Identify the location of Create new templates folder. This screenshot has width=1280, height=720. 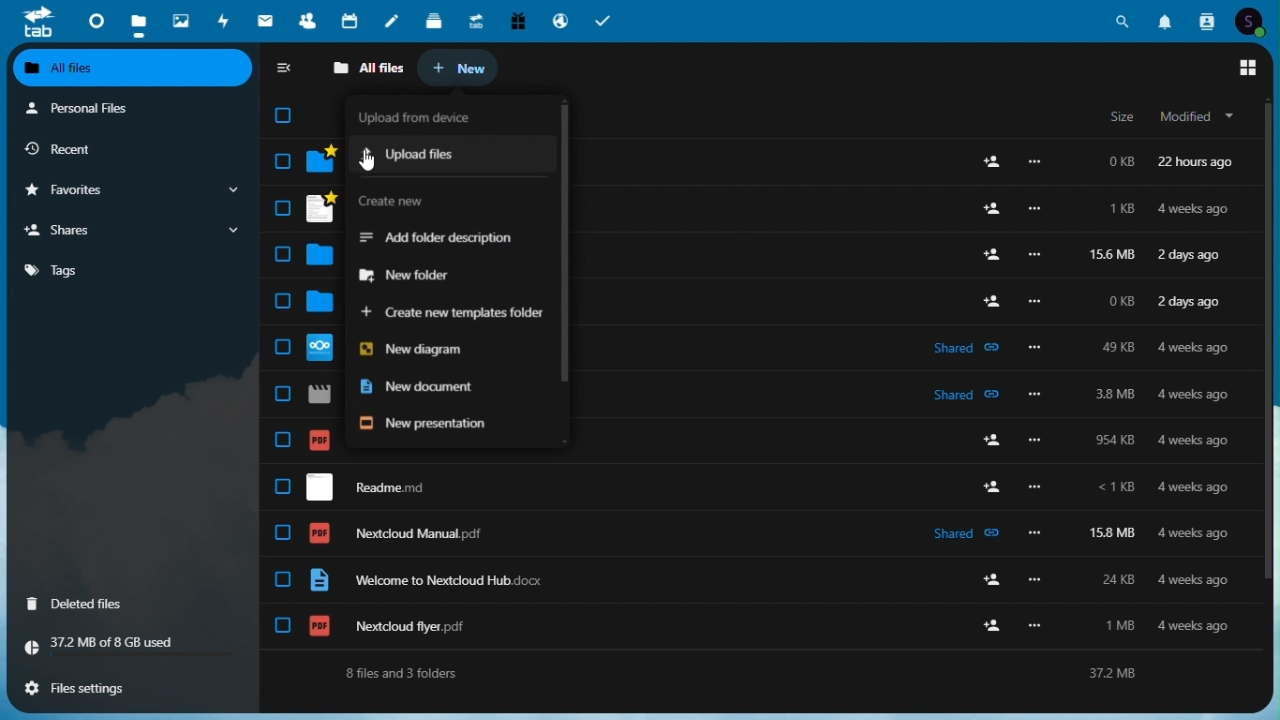
(446, 315).